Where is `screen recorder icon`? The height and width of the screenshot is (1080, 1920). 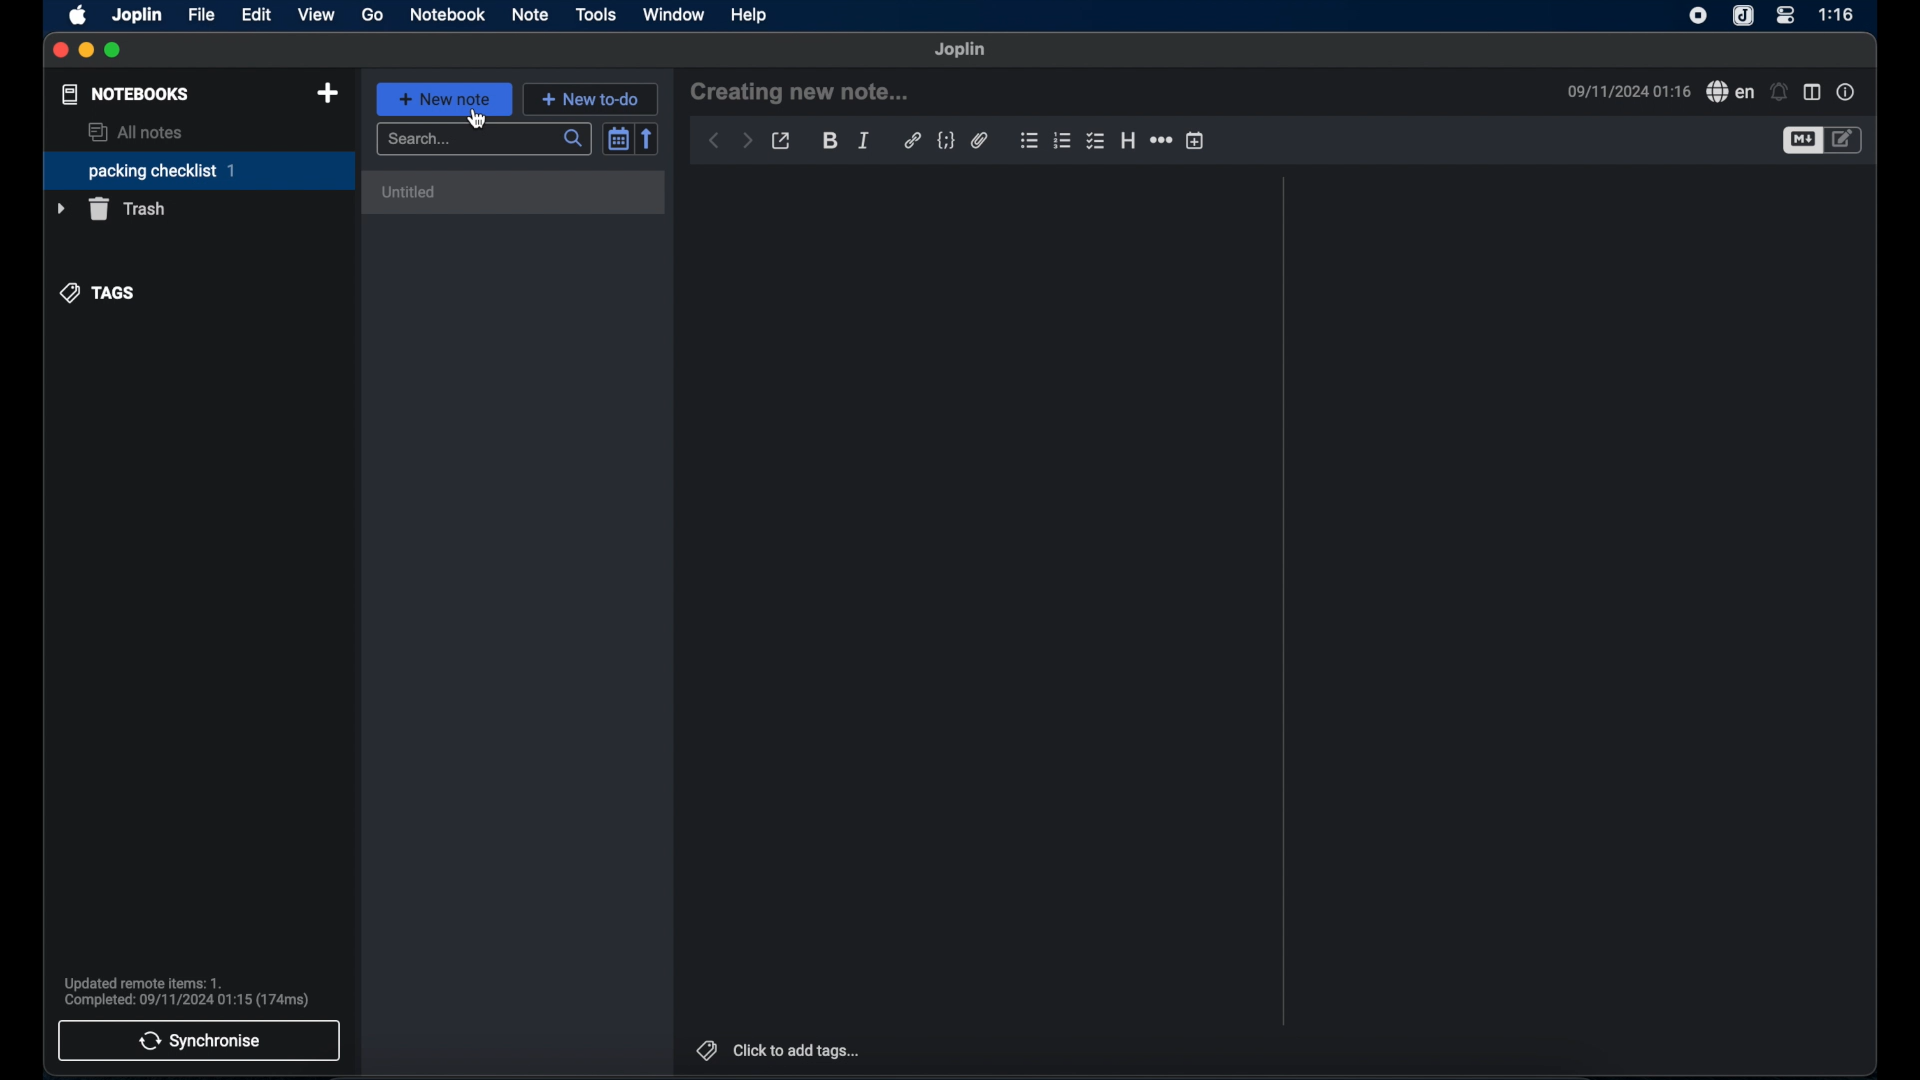 screen recorder icon is located at coordinates (1699, 17).